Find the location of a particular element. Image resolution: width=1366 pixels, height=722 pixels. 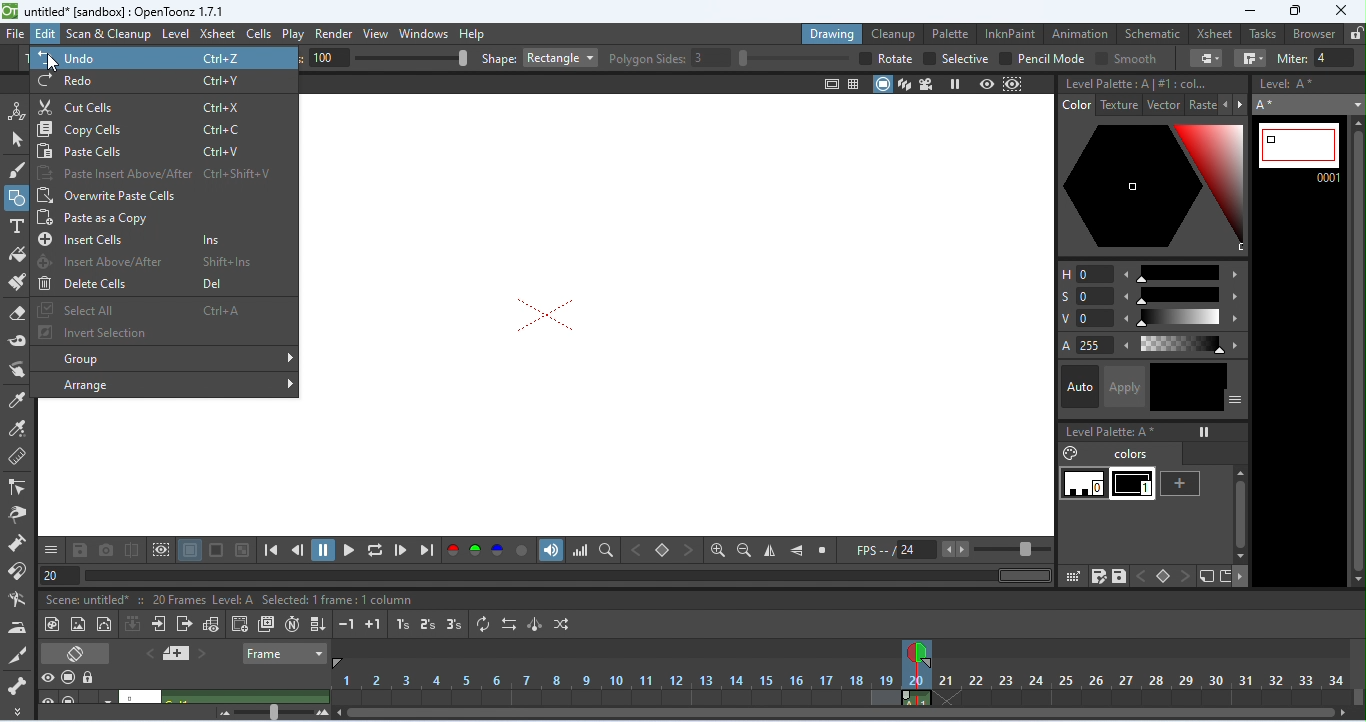

bender is located at coordinates (19, 598).